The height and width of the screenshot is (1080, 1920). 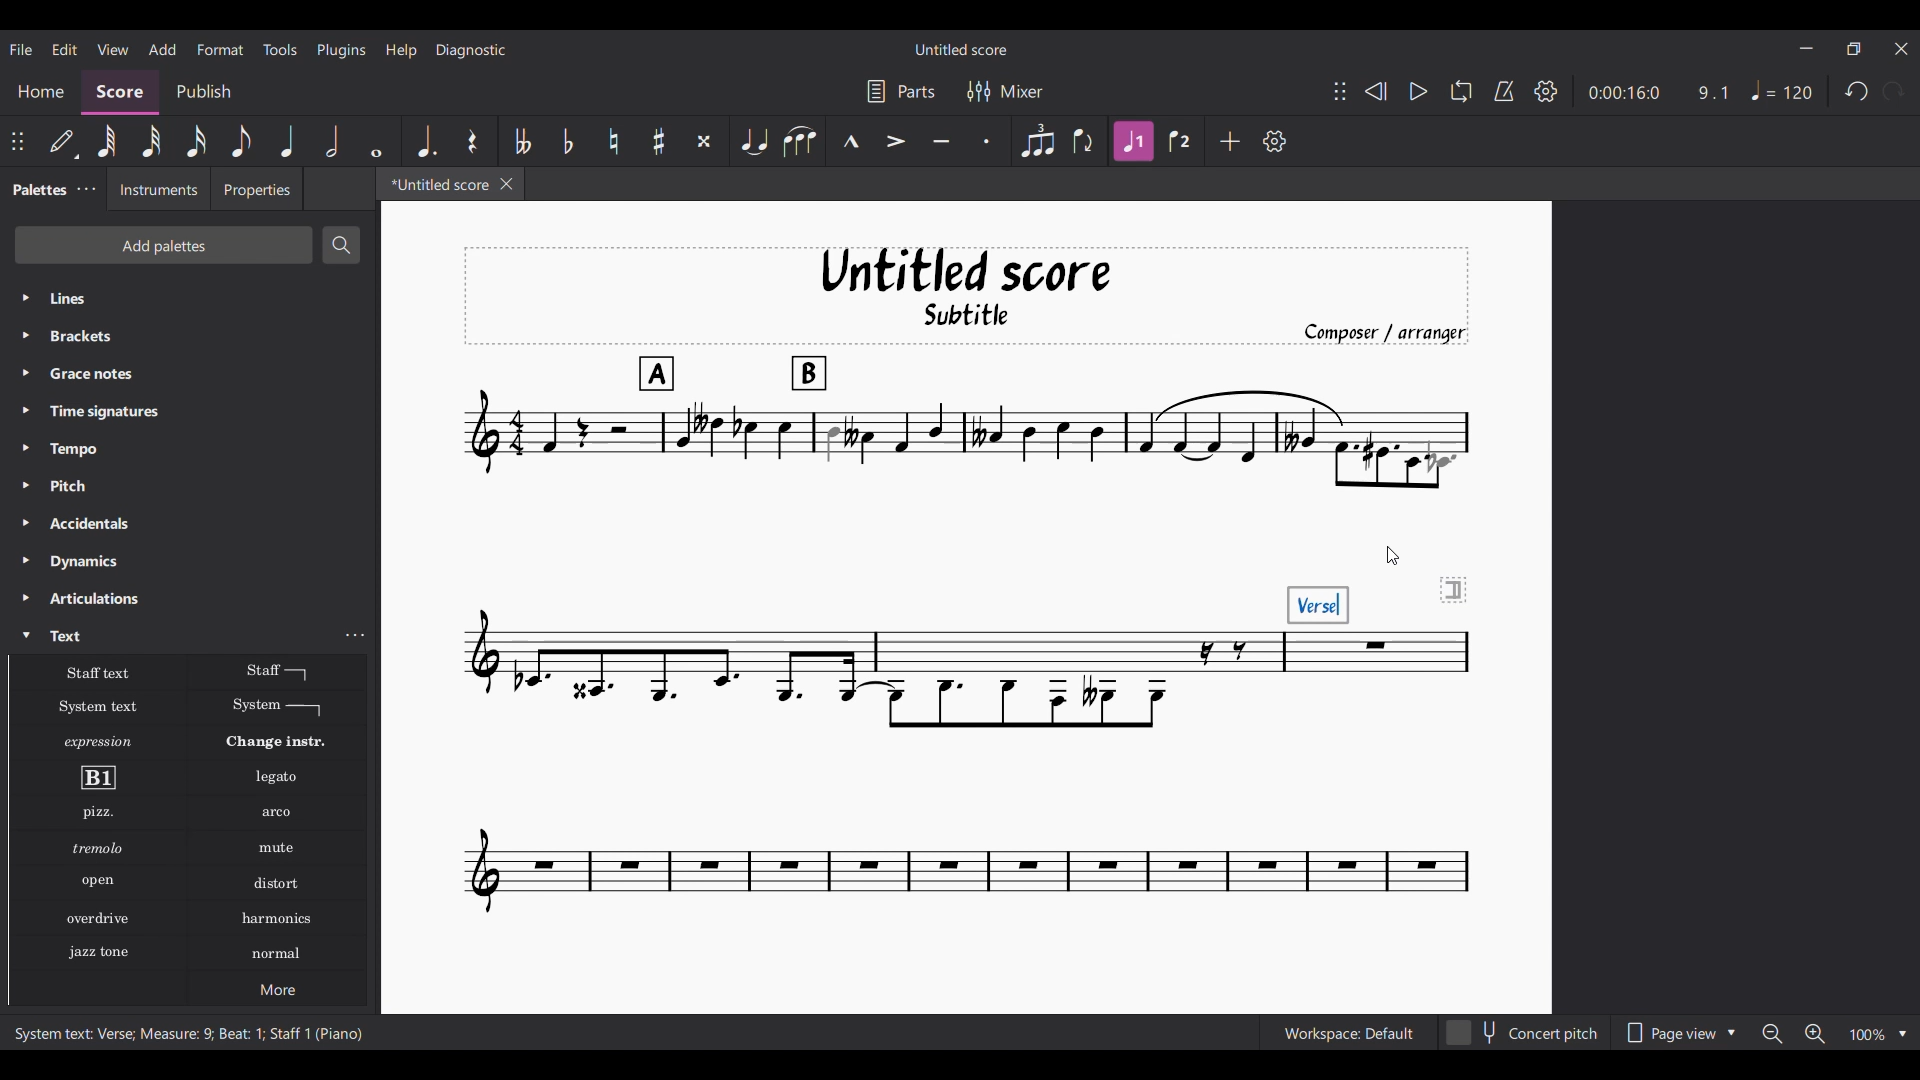 What do you see at coordinates (506, 184) in the screenshot?
I see `Close tab` at bounding box center [506, 184].